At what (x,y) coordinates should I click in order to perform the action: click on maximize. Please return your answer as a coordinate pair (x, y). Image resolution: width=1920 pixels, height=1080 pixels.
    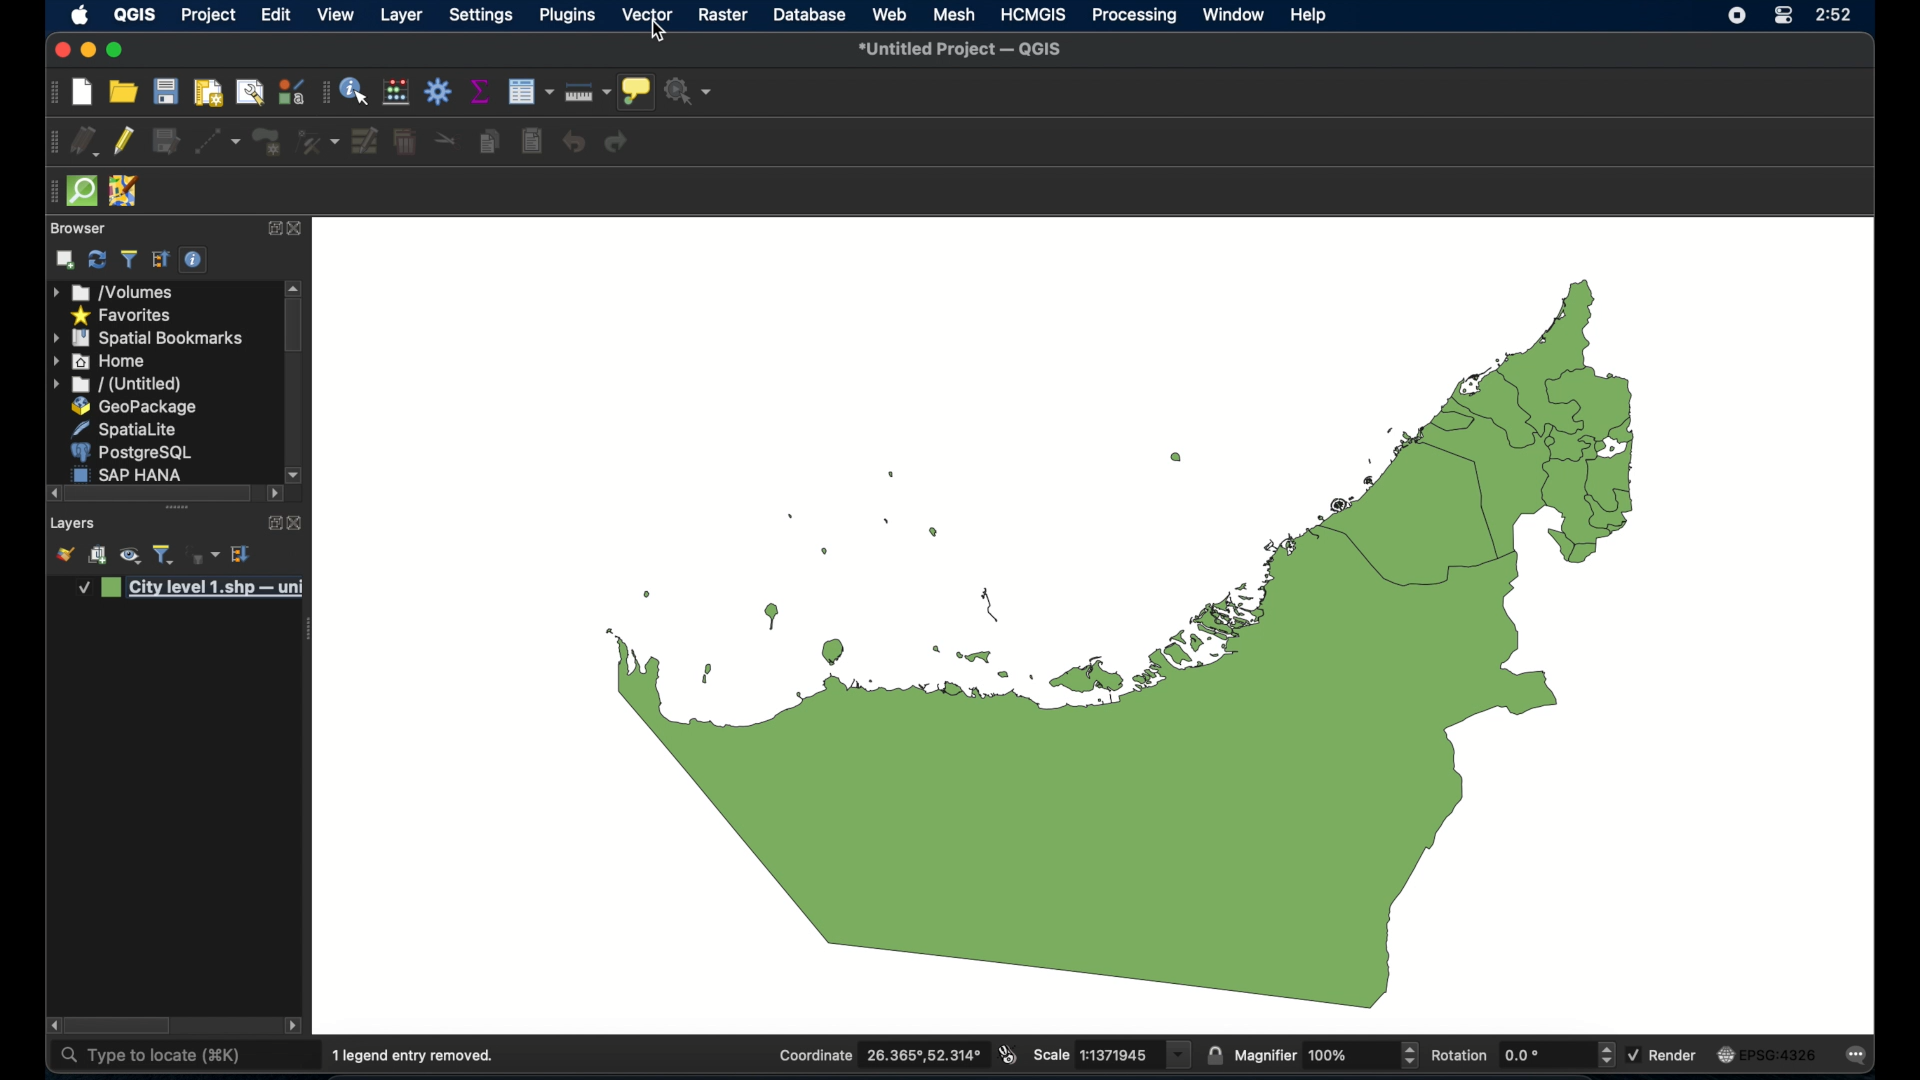
    Looking at the image, I should click on (60, 51).